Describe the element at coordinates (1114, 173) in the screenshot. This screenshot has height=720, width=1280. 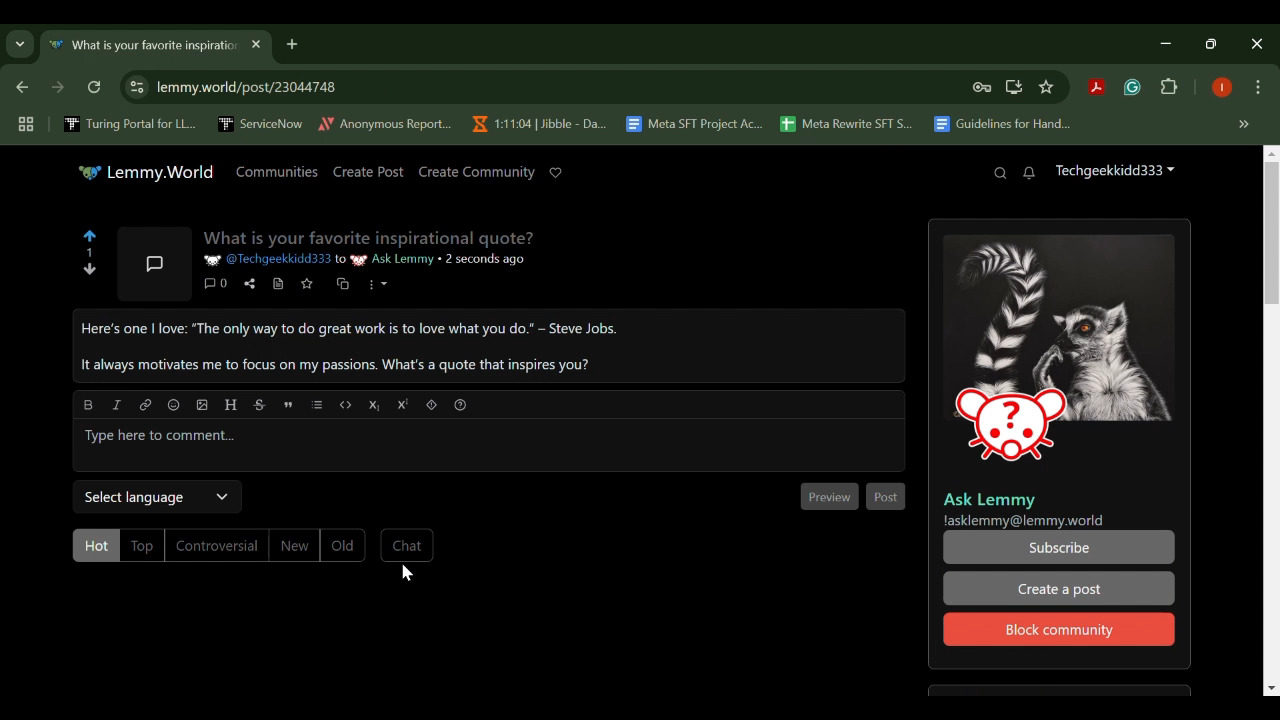
I see `Techgeekkidd333` at that location.